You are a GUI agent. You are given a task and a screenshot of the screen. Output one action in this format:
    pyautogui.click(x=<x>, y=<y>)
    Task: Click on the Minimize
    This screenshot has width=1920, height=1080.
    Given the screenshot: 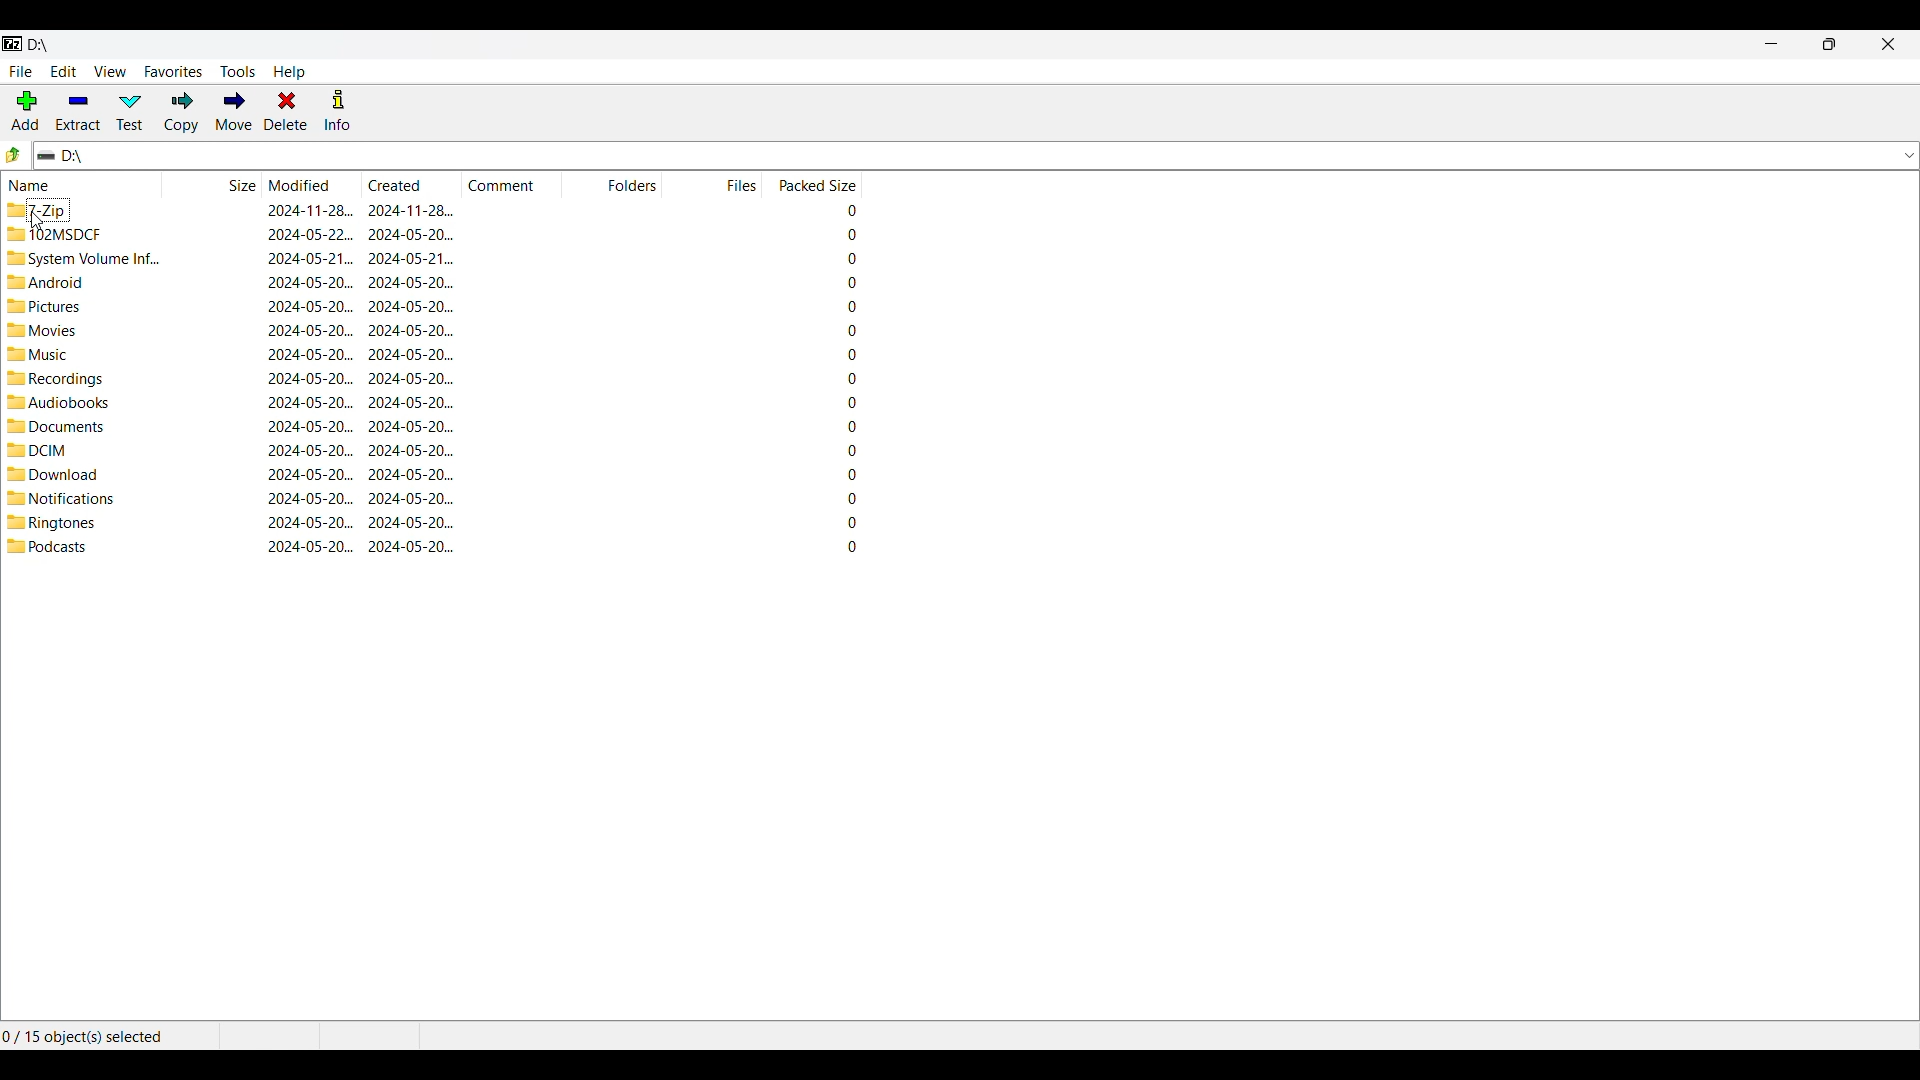 What is the action you would take?
    pyautogui.click(x=1772, y=44)
    